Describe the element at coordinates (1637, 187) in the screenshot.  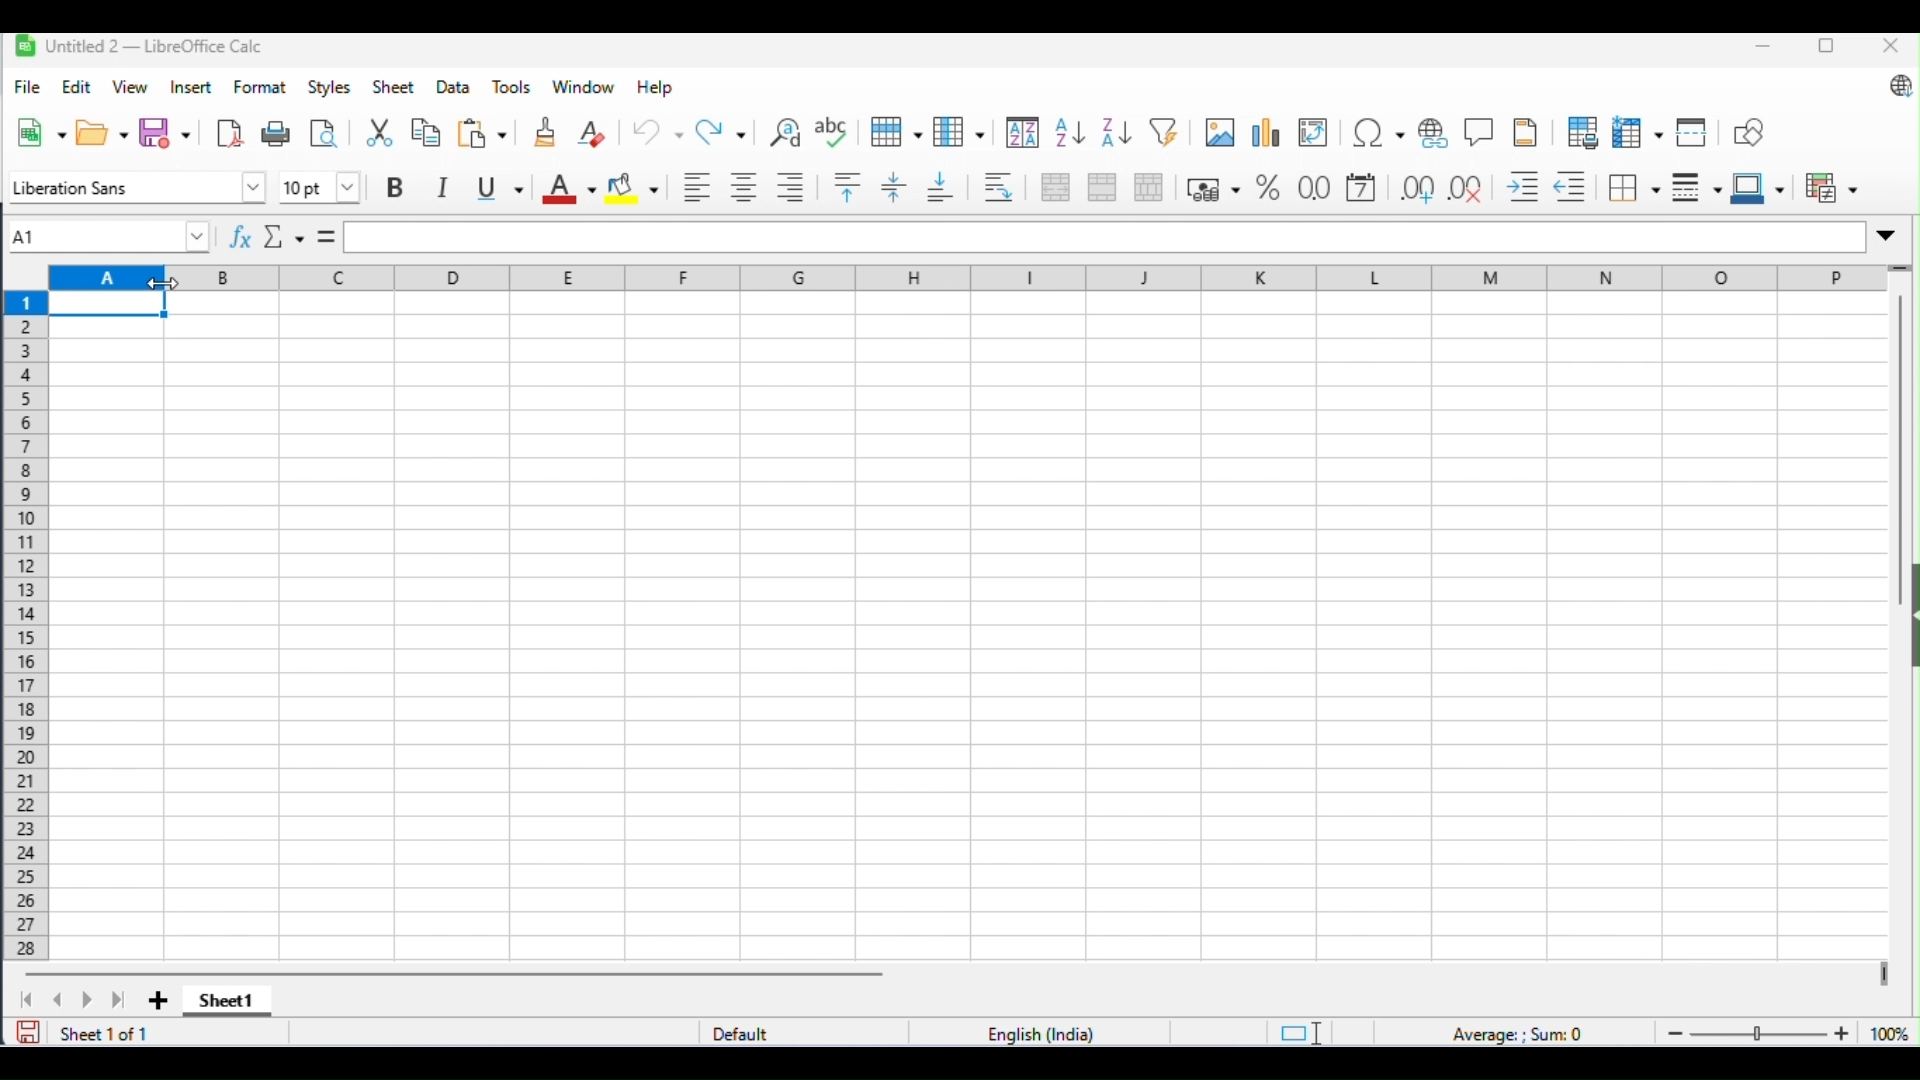
I see `border` at that location.